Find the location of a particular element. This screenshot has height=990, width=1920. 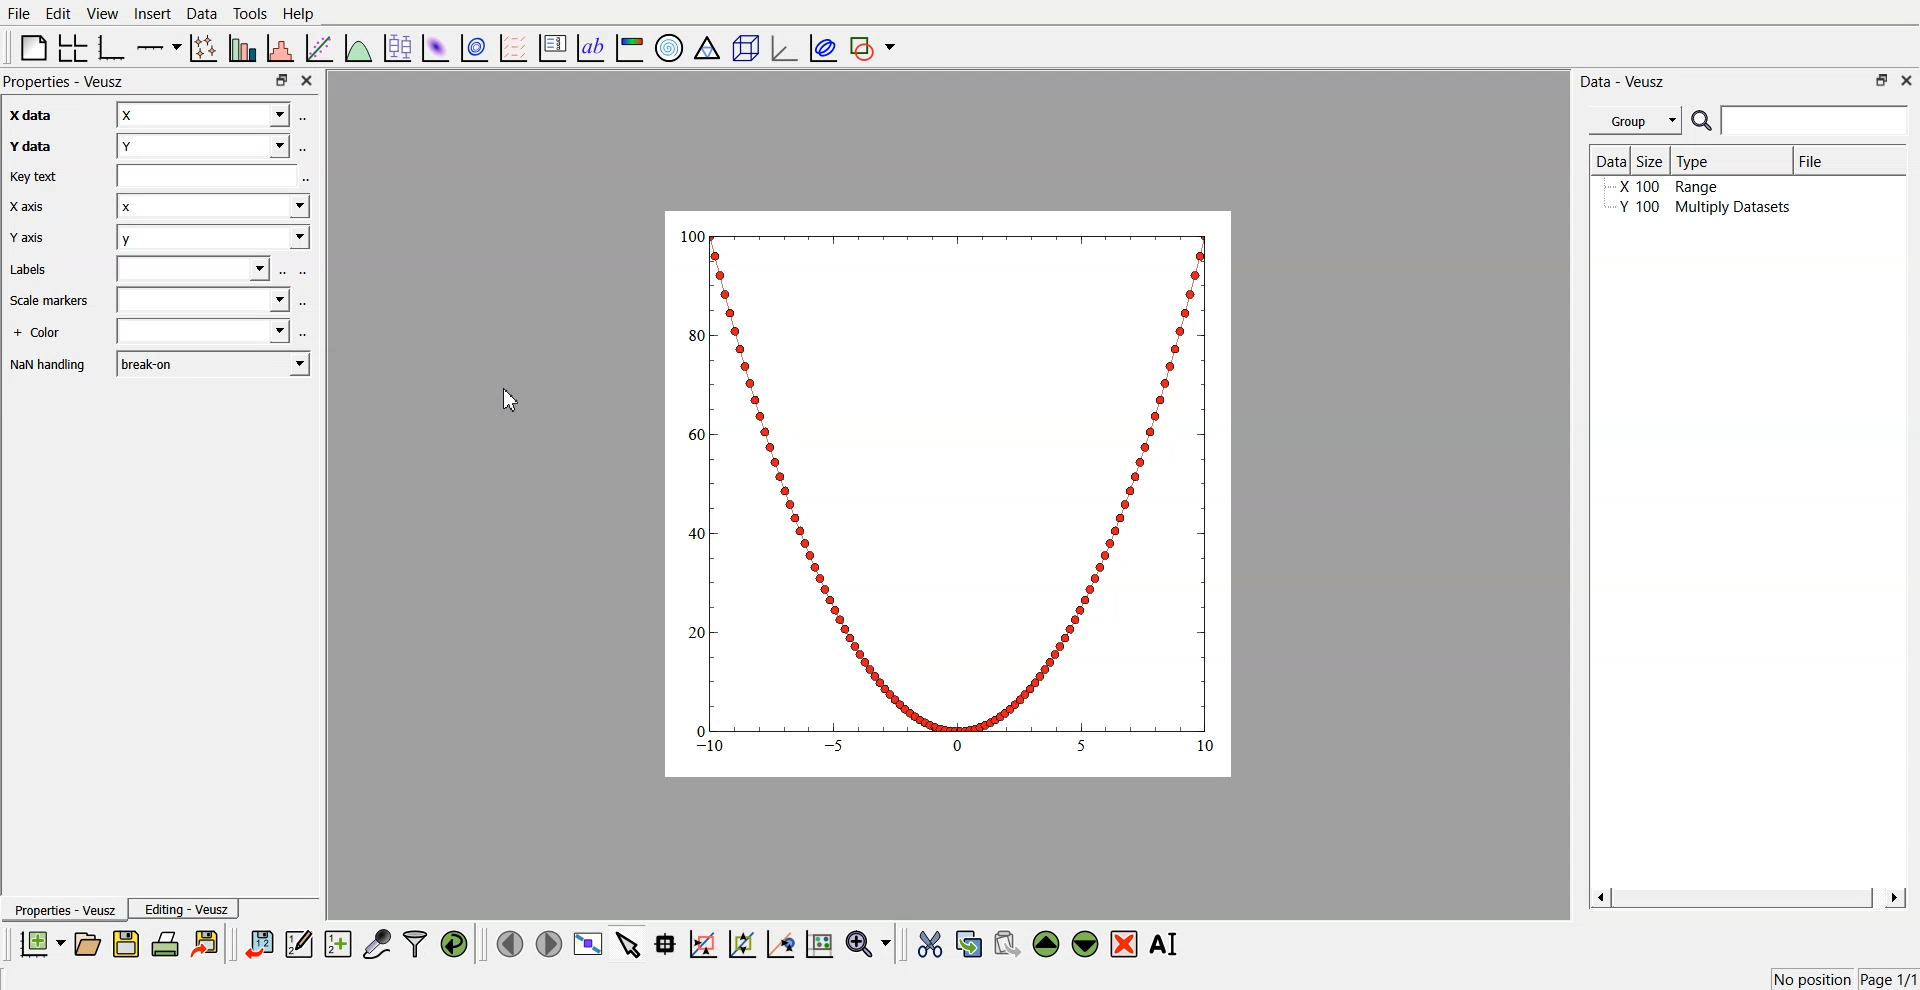

polar graph is located at coordinates (668, 50).